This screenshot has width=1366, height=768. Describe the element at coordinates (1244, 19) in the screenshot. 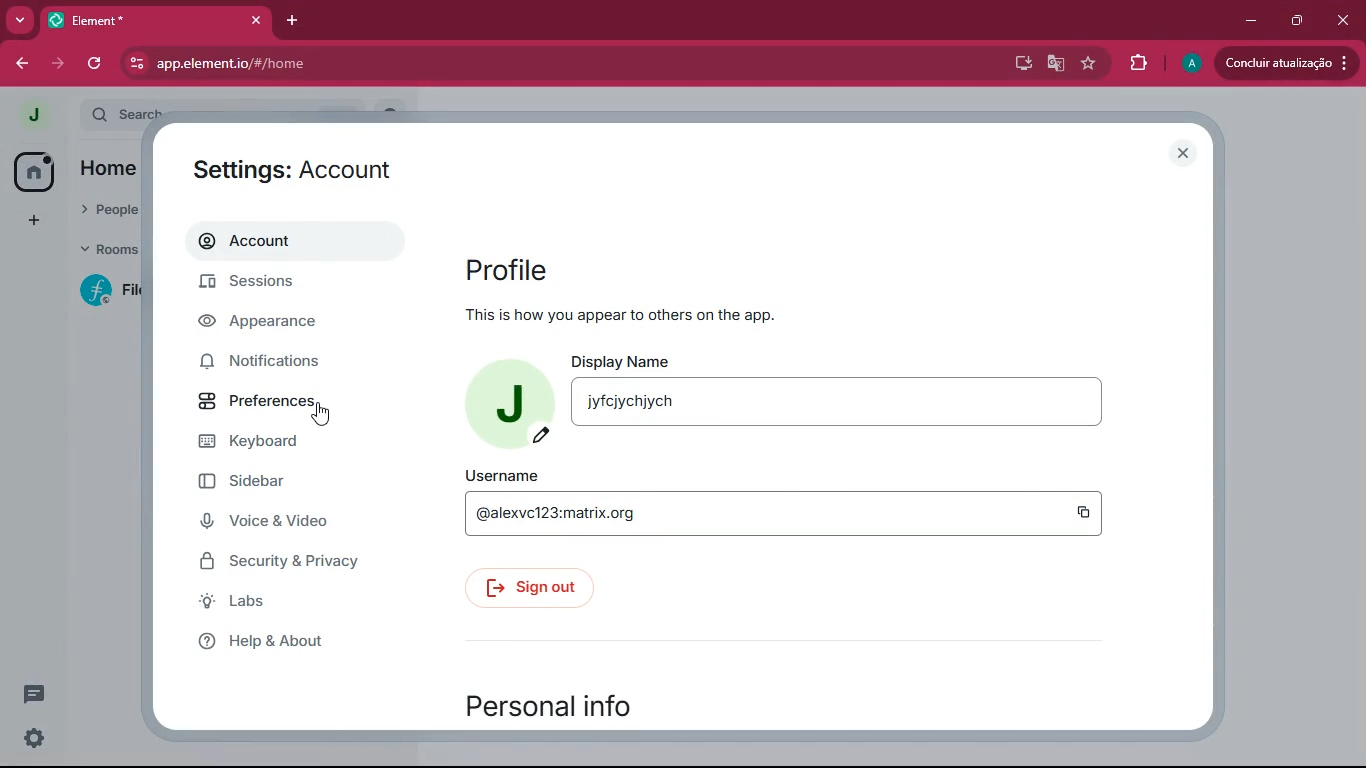

I see `minimize` at that location.